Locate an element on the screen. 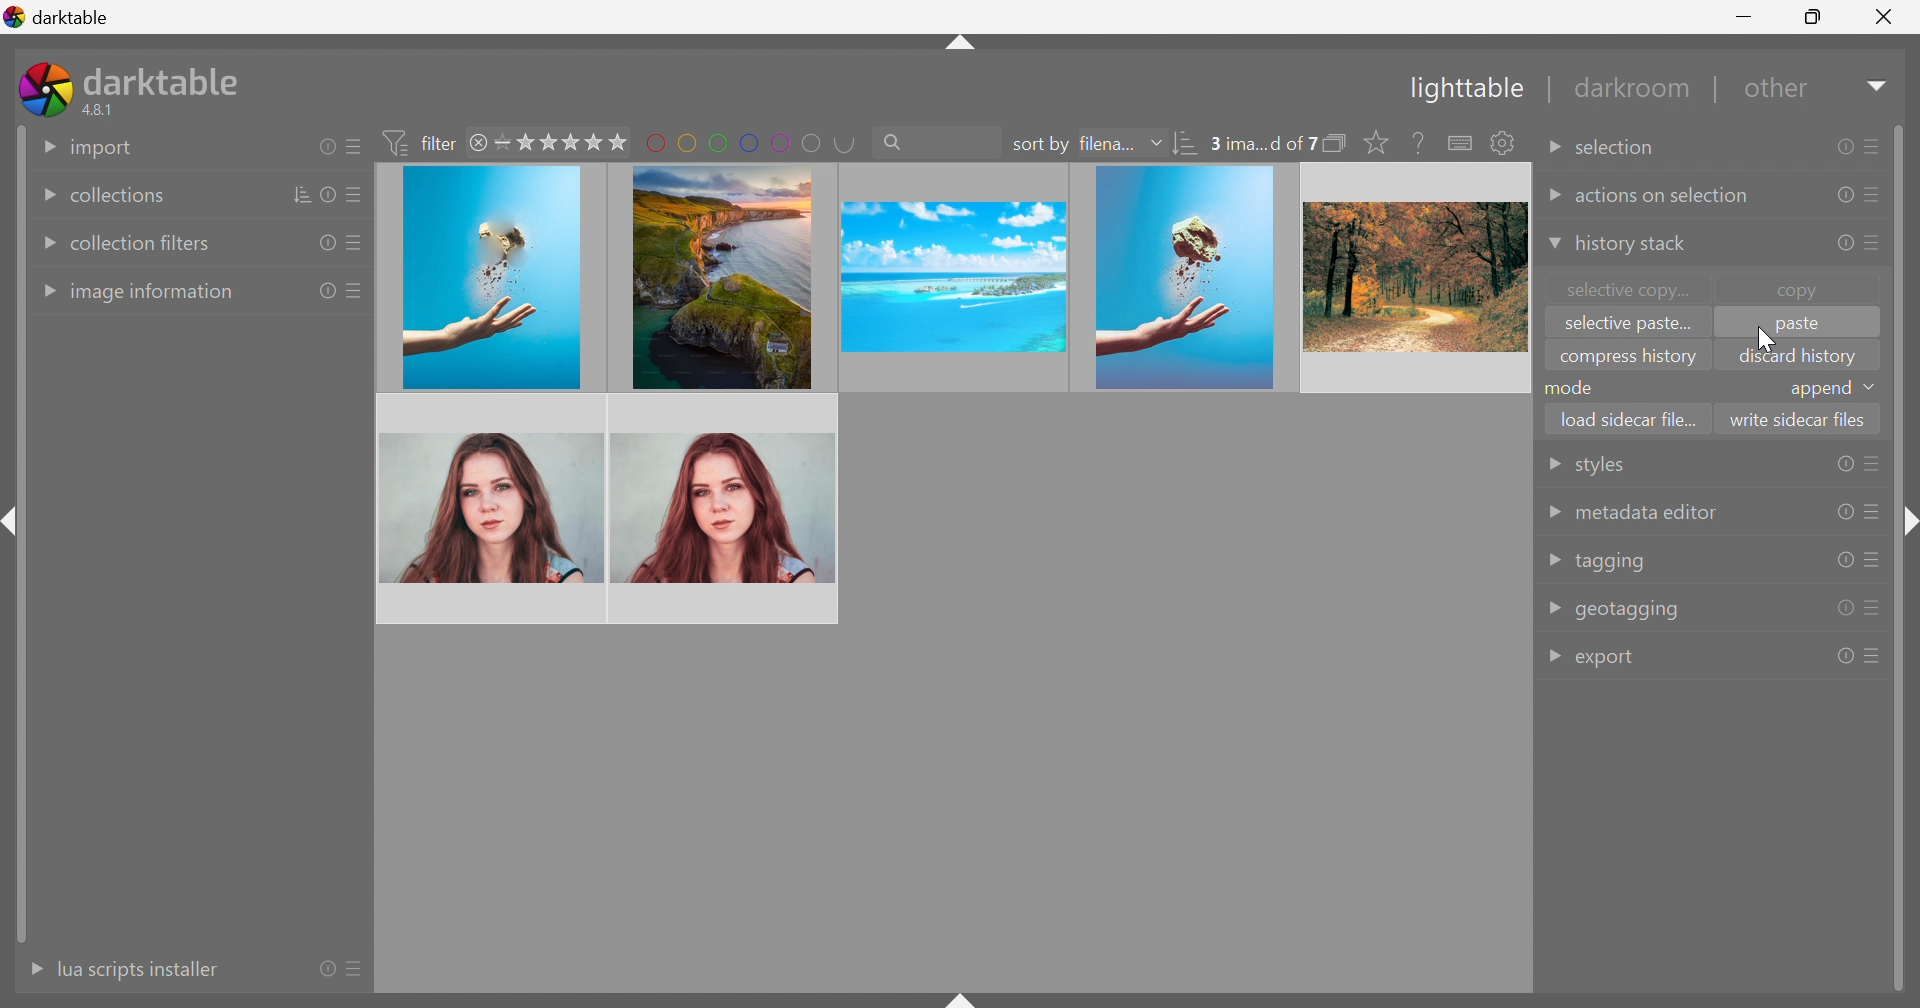 This screenshot has width=1920, height=1008. darktable is located at coordinates (166, 78).